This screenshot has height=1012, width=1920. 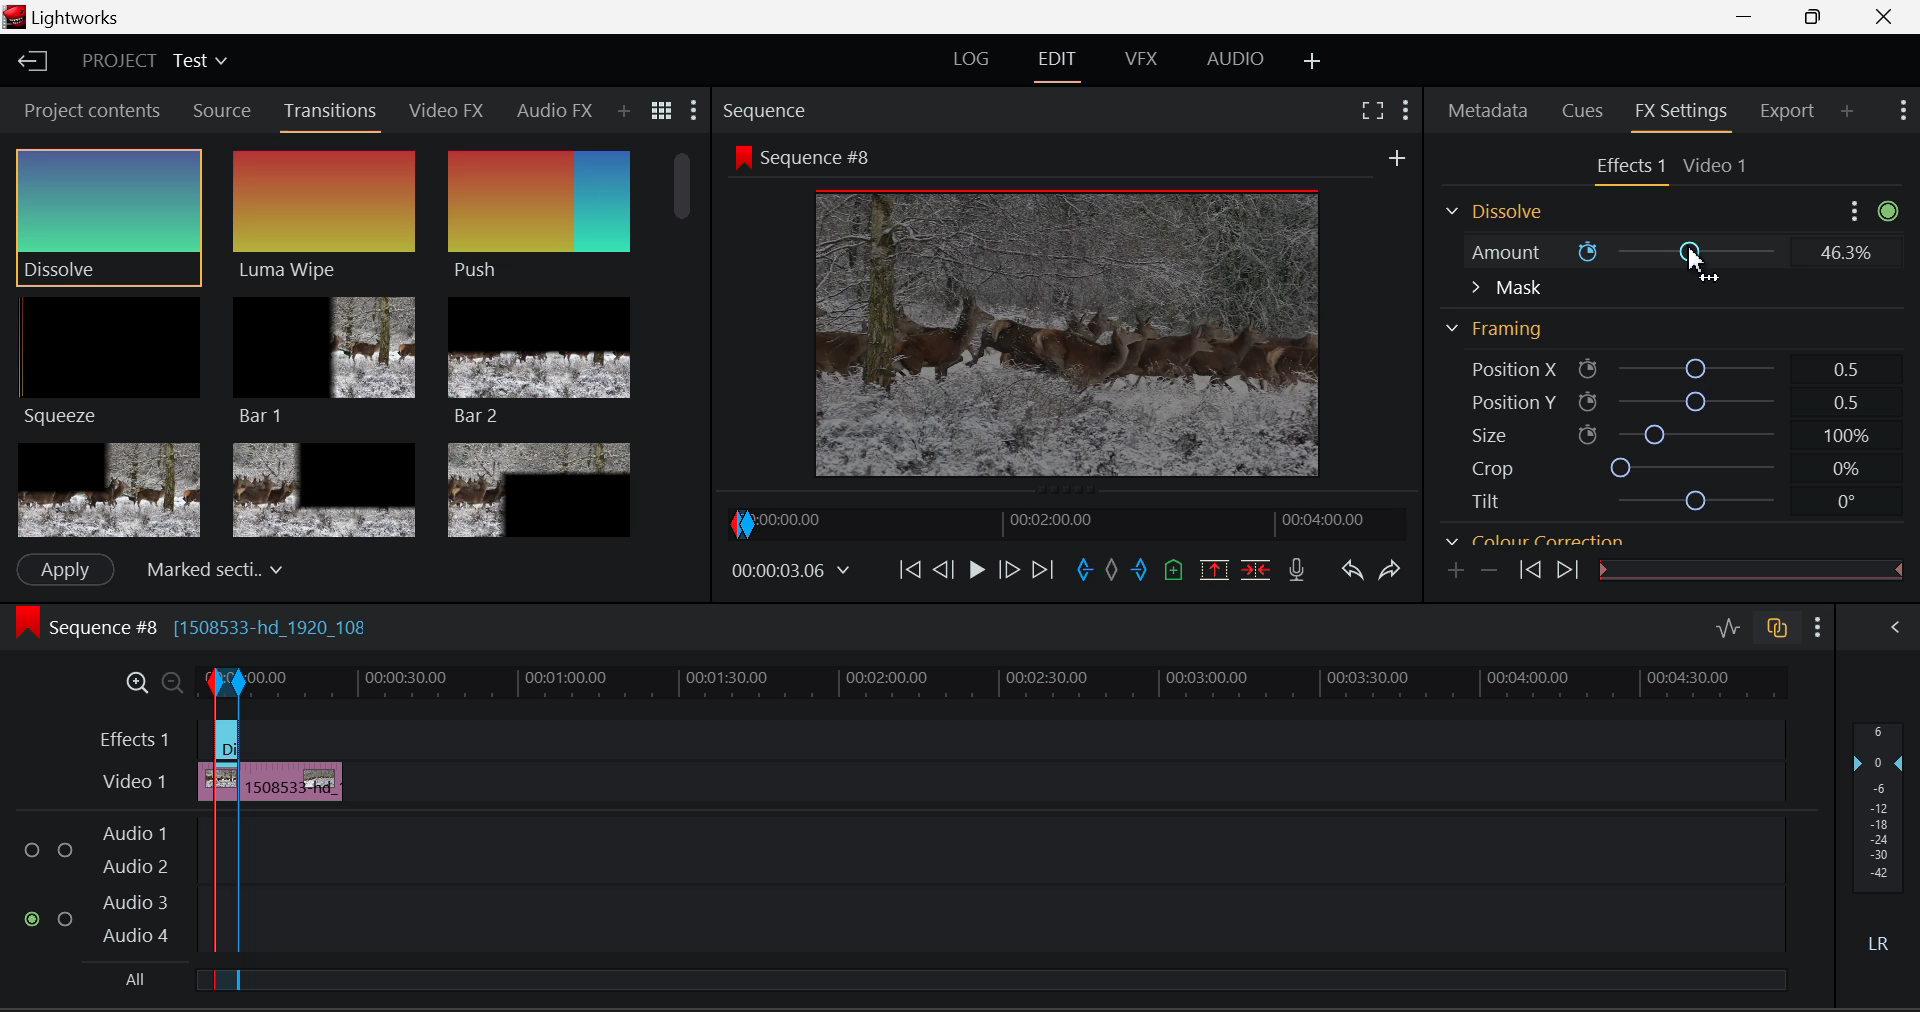 I want to click on Add Panel, so click(x=623, y=112).